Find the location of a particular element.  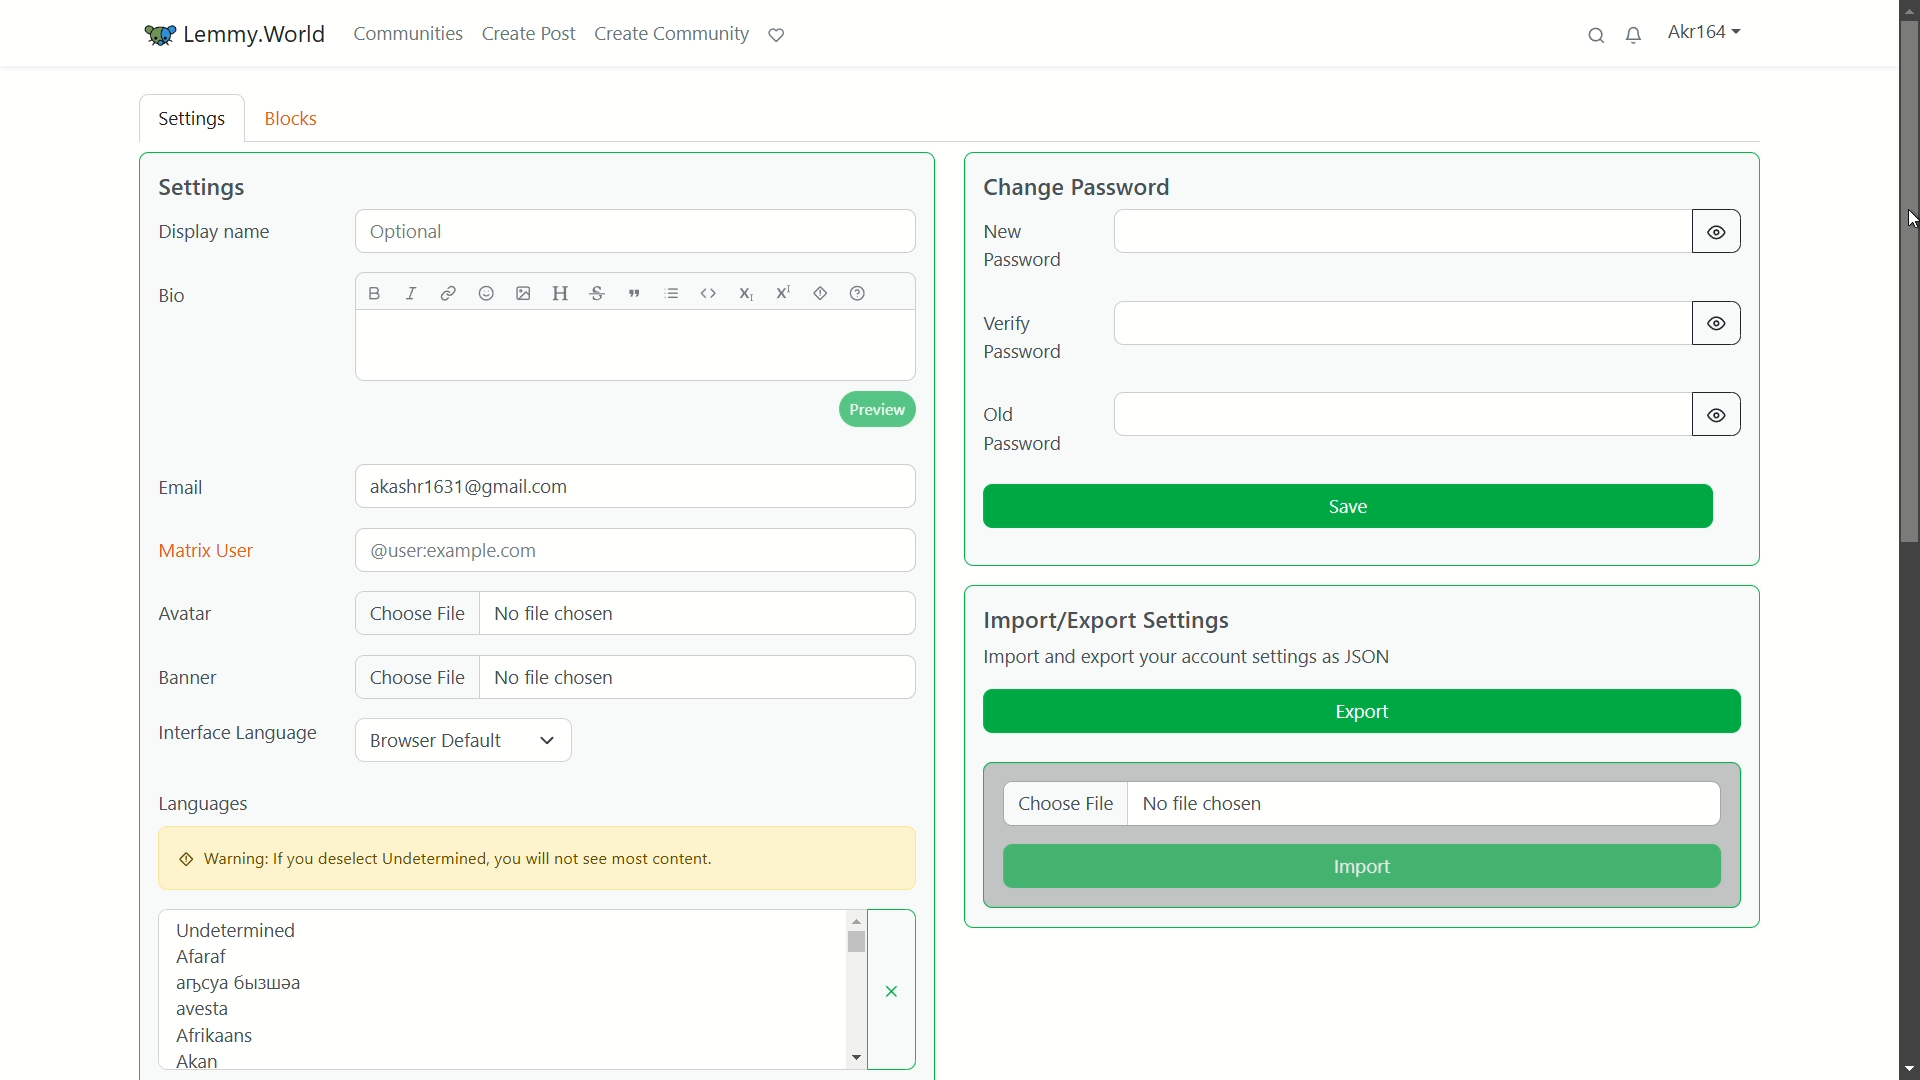

formatting help is located at coordinates (859, 293).